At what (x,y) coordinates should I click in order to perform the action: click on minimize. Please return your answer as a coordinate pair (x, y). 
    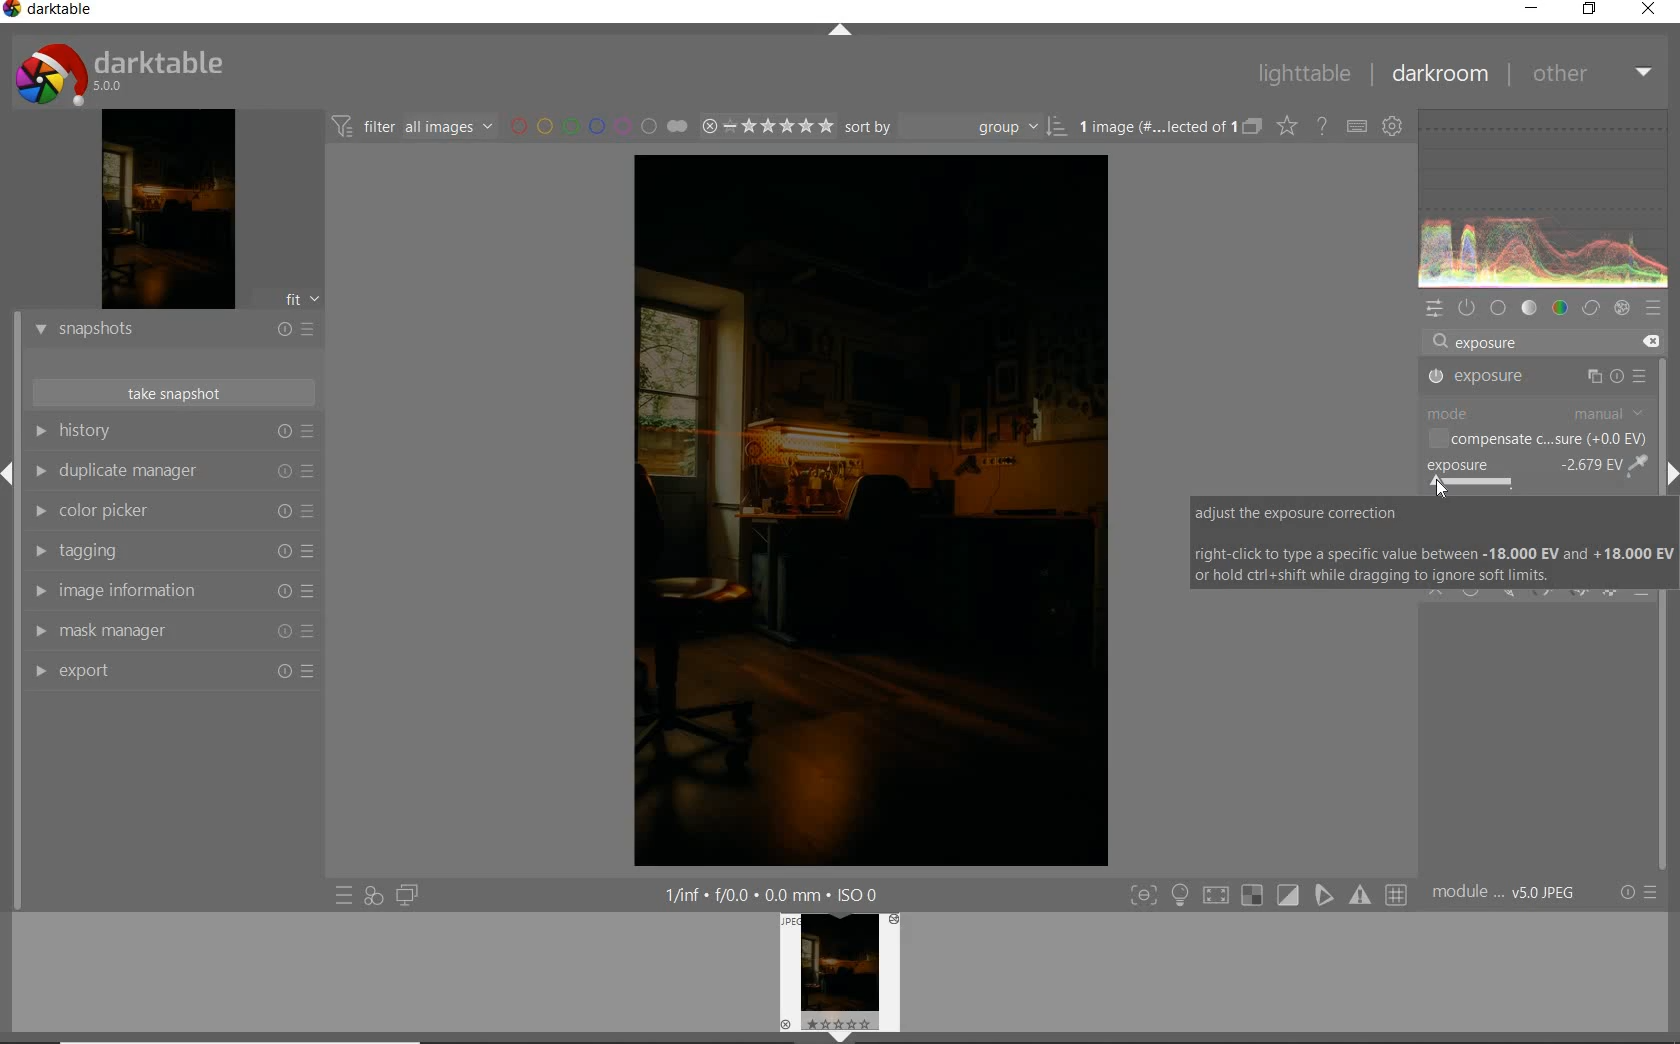
    Looking at the image, I should click on (1531, 10).